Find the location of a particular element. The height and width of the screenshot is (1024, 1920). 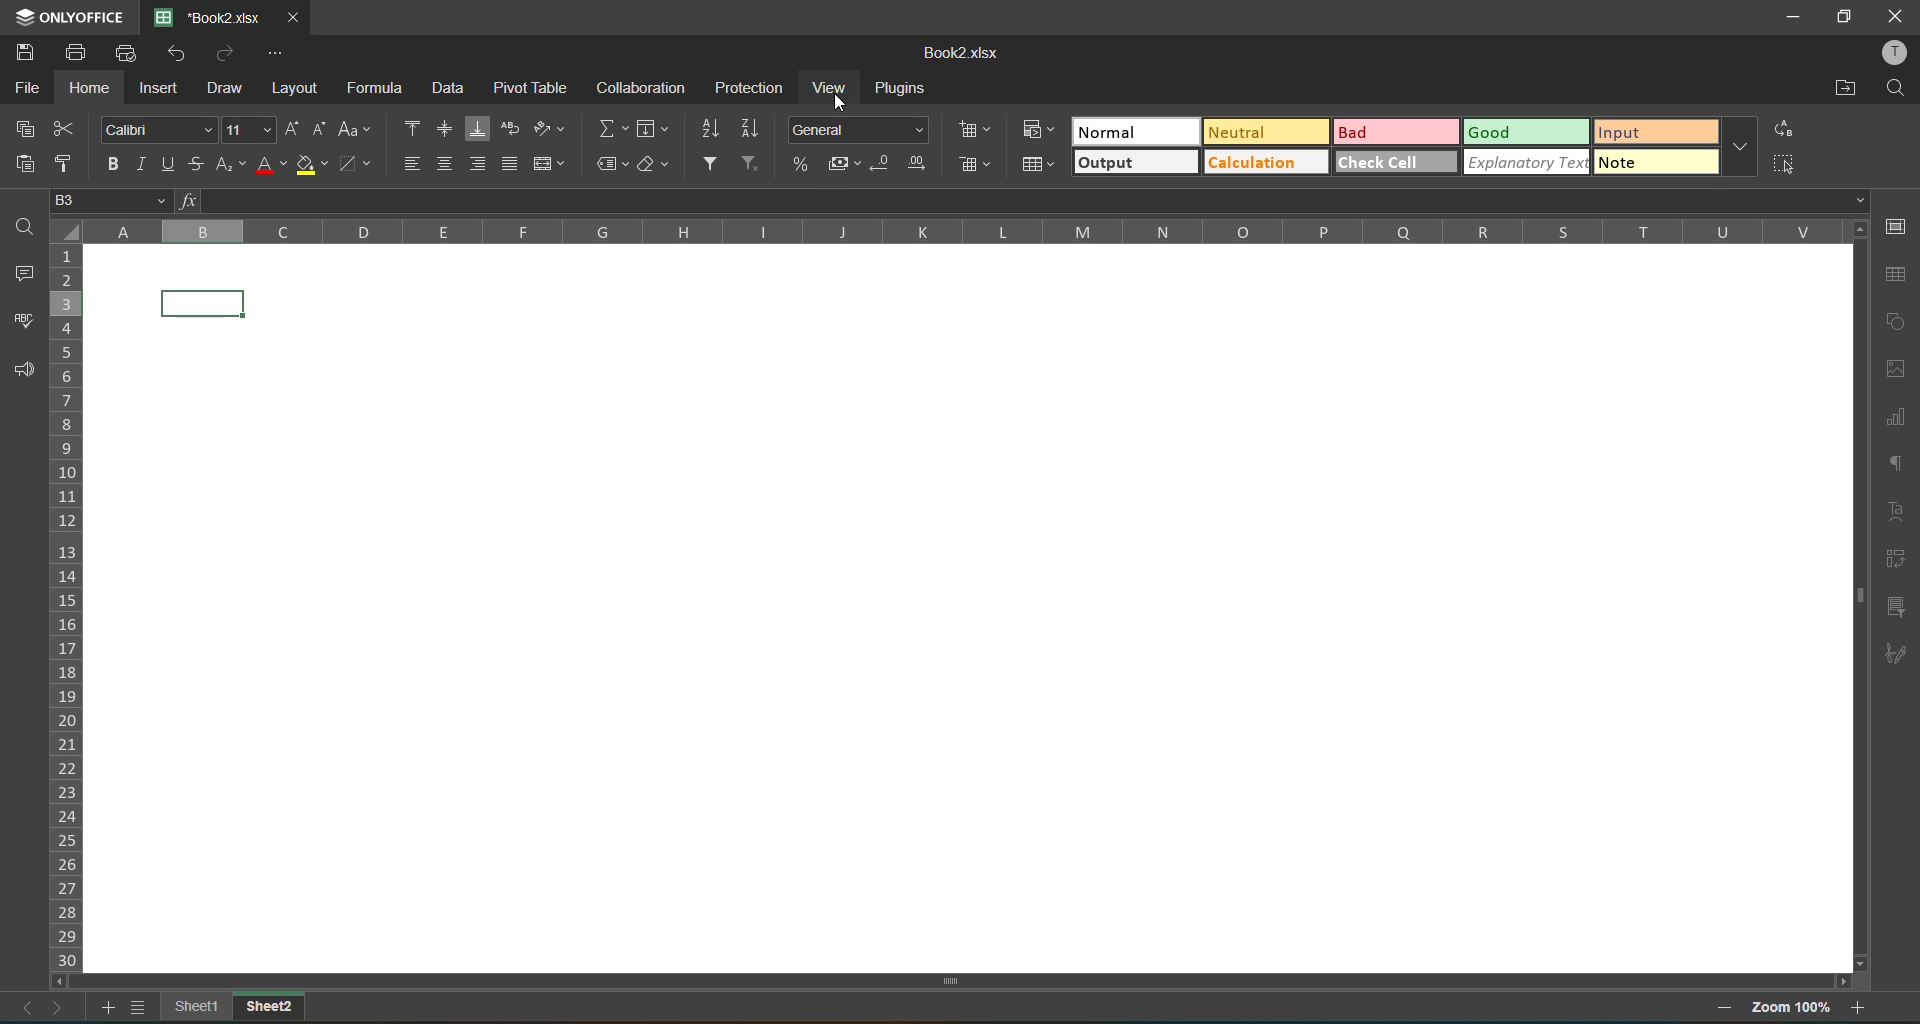

neutral is located at coordinates (1270, 130).